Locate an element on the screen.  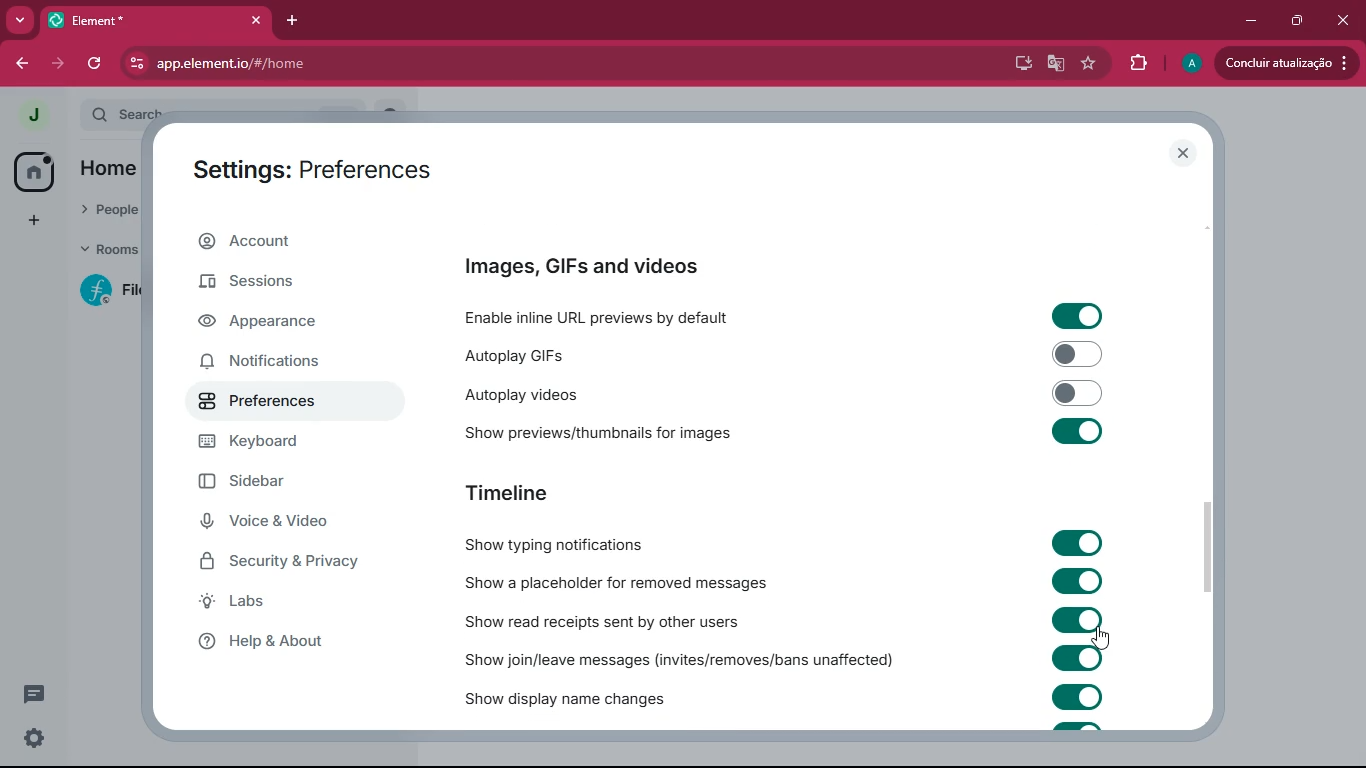
home is located at coordinates (32, 172).